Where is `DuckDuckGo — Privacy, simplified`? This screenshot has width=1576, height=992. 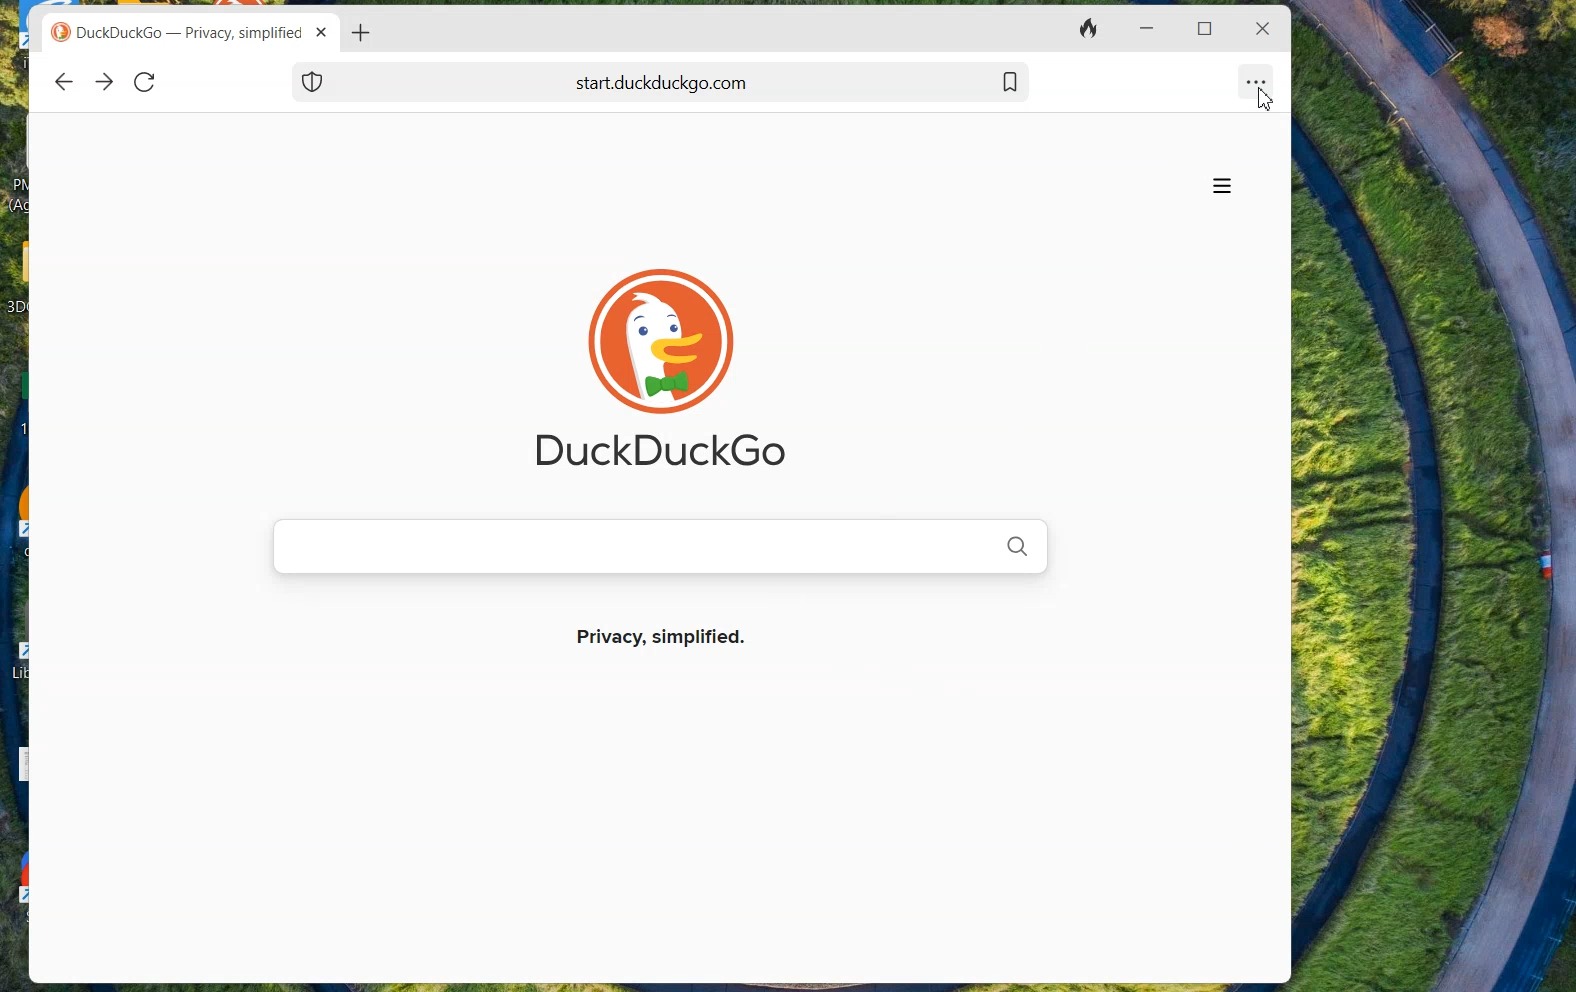 DuckDuckGo — Privacy, simplified is located at coordinates (193, 35).